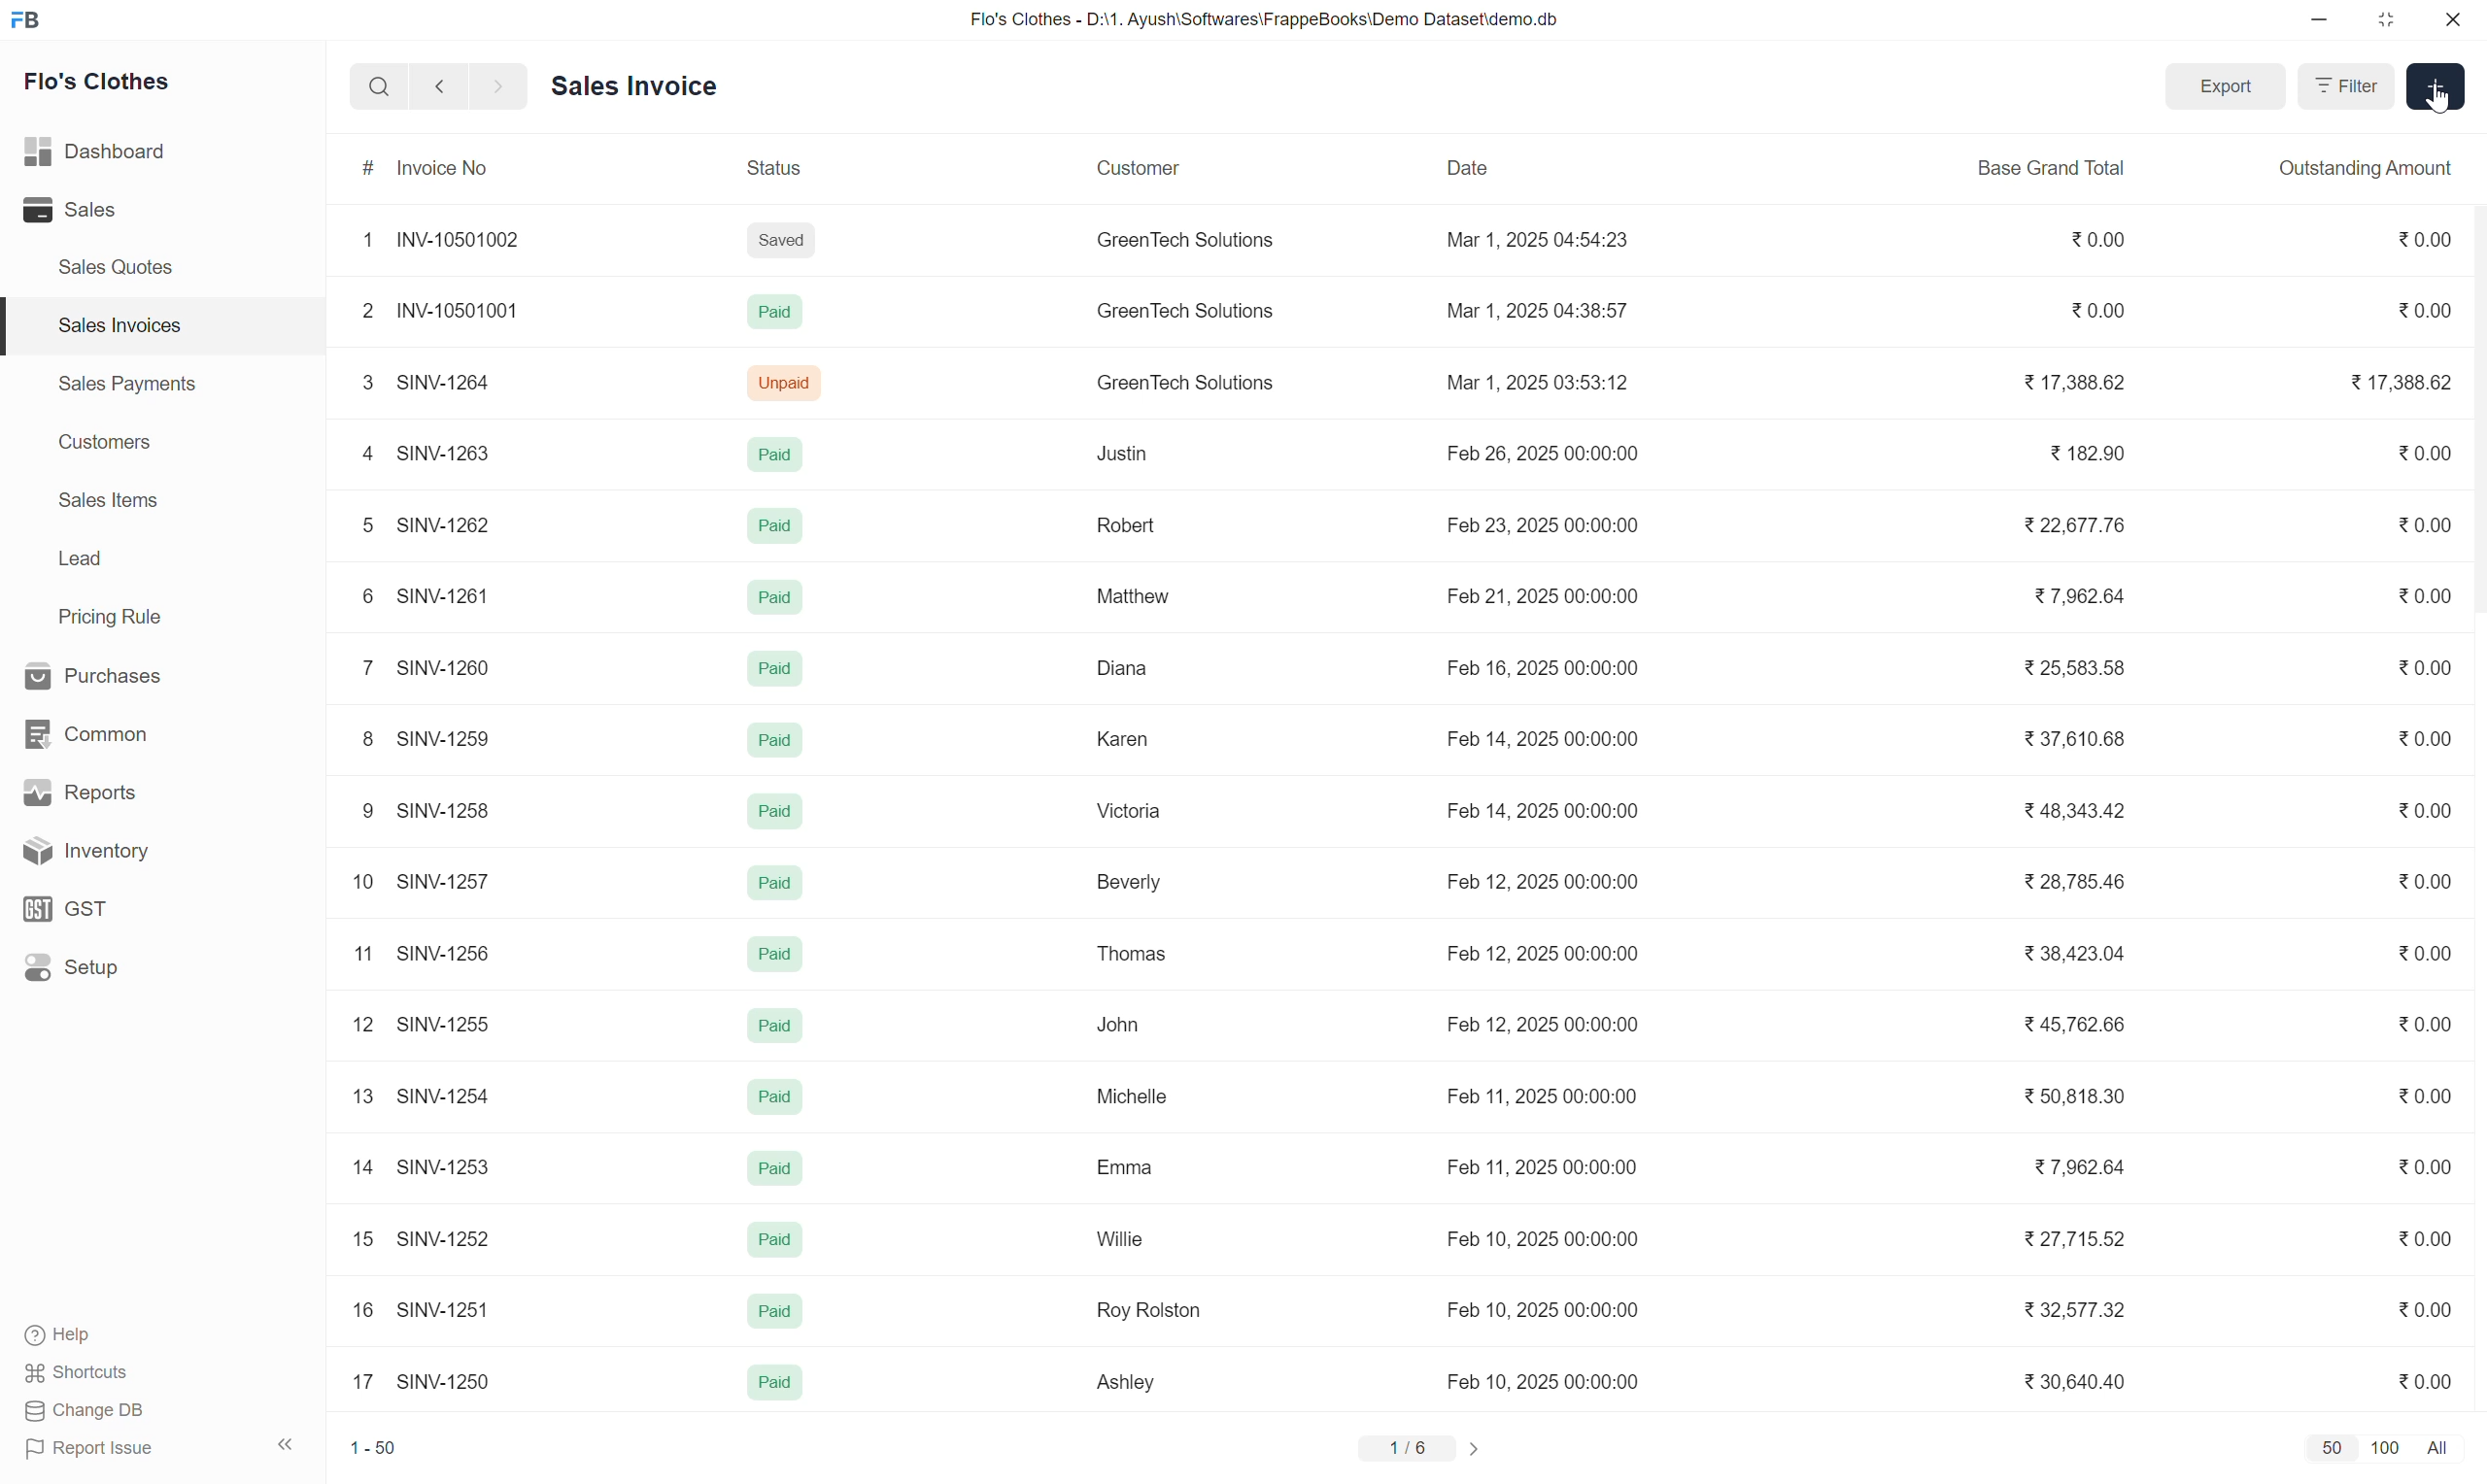  Describe the element at coordinates (1541, 666) in the screenshot. I see `Feb 16, 2025 00:00:00` at that location.